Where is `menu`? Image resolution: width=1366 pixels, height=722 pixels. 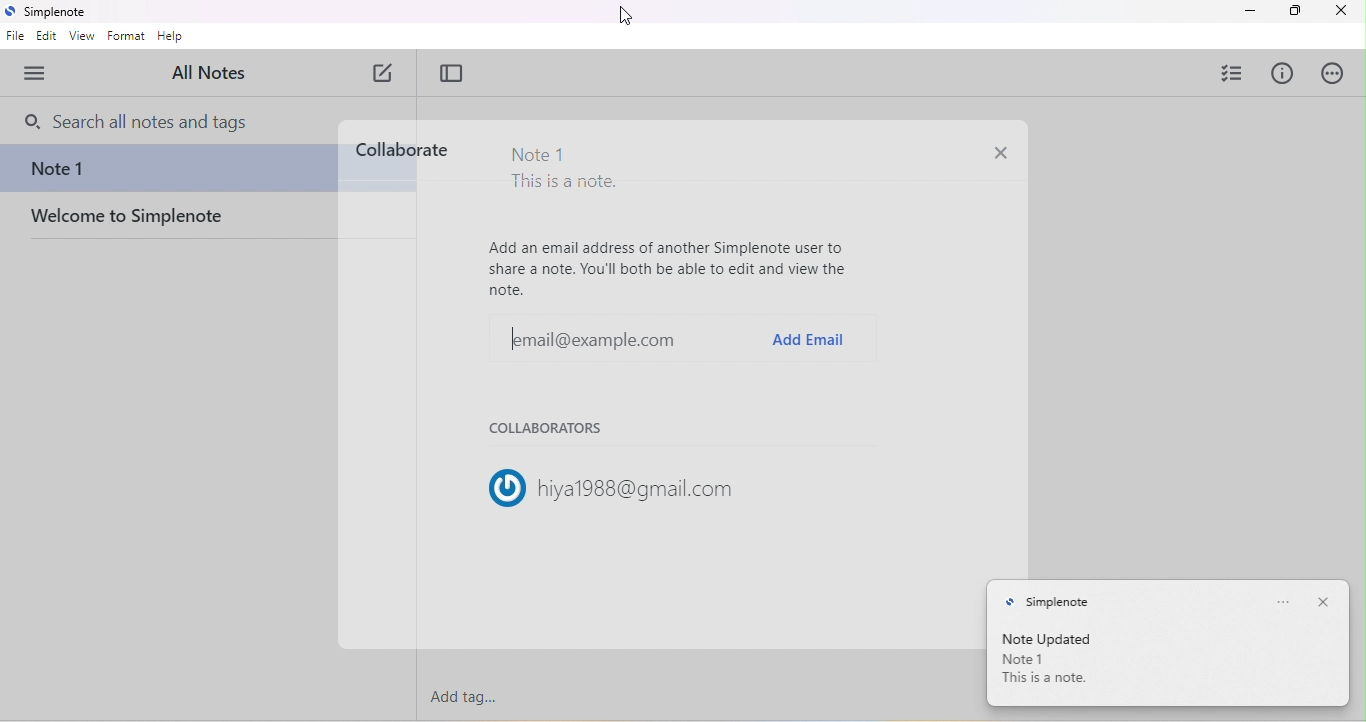
menu is located at coordinates (41, 72).